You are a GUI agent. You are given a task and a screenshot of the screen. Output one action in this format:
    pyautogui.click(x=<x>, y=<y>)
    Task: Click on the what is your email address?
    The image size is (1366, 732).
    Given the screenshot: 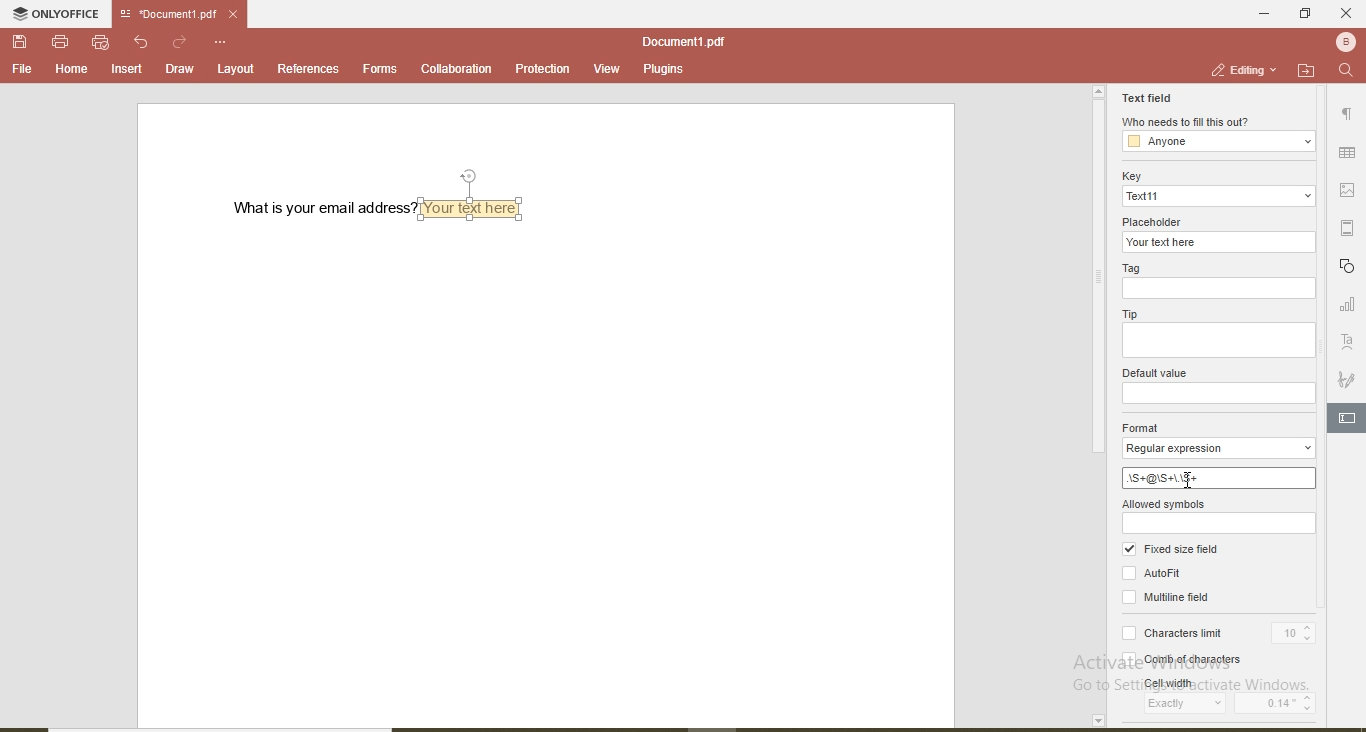 What is the action you would take?
    pyautogui.click(x=316, y=208)
    